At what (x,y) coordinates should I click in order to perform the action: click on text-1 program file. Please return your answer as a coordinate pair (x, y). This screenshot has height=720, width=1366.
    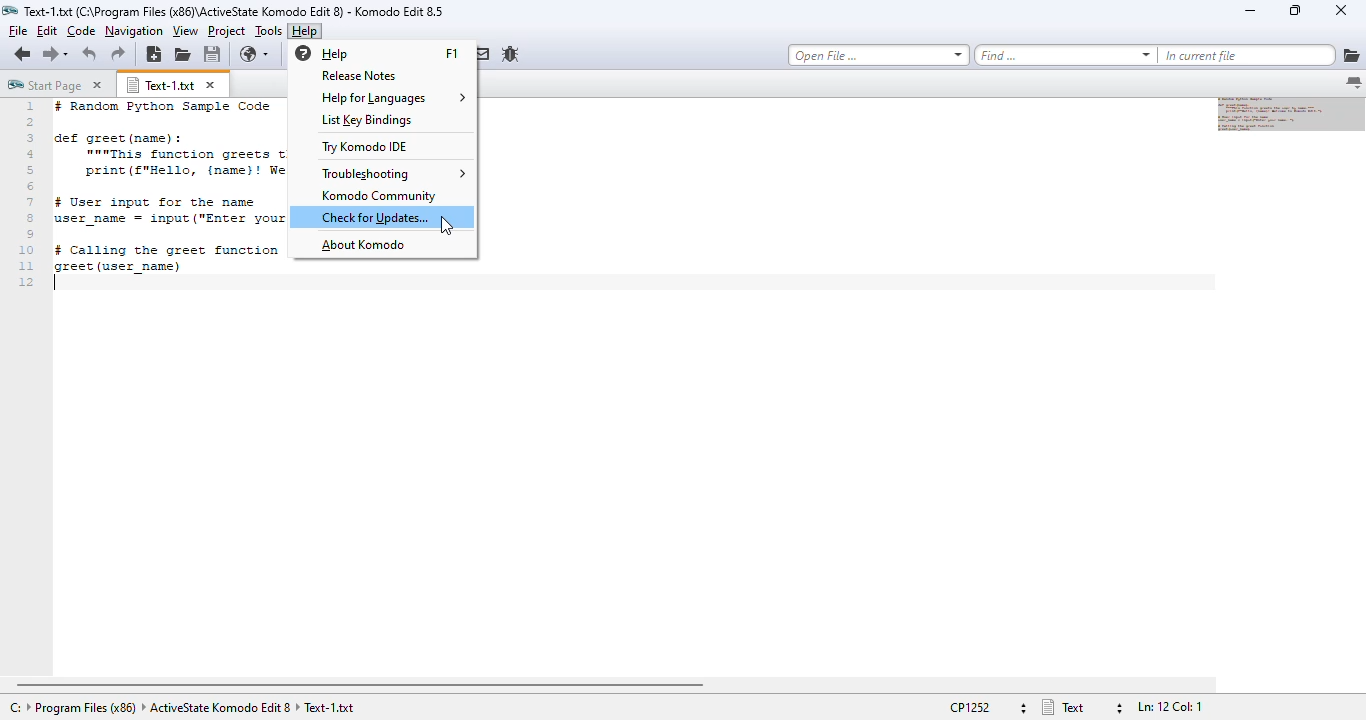
    Looking at the image, I should click on (234, 11).